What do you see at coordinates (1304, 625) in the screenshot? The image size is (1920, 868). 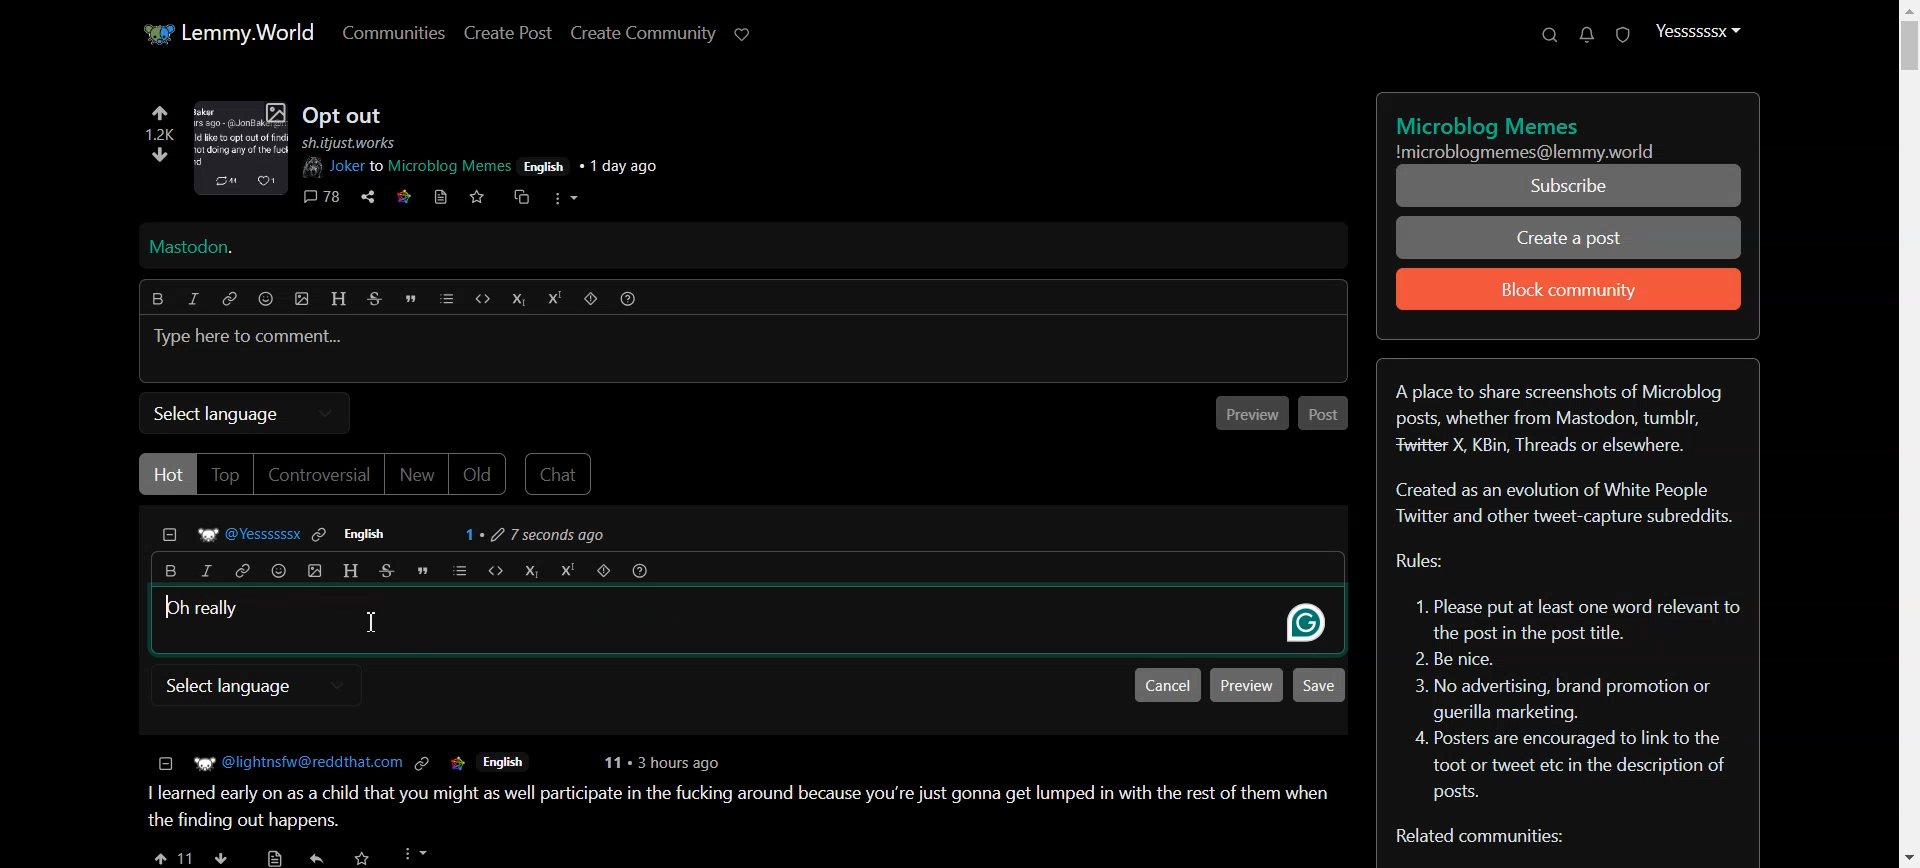 I see `grammarly` at bounding box center [1304, 625].